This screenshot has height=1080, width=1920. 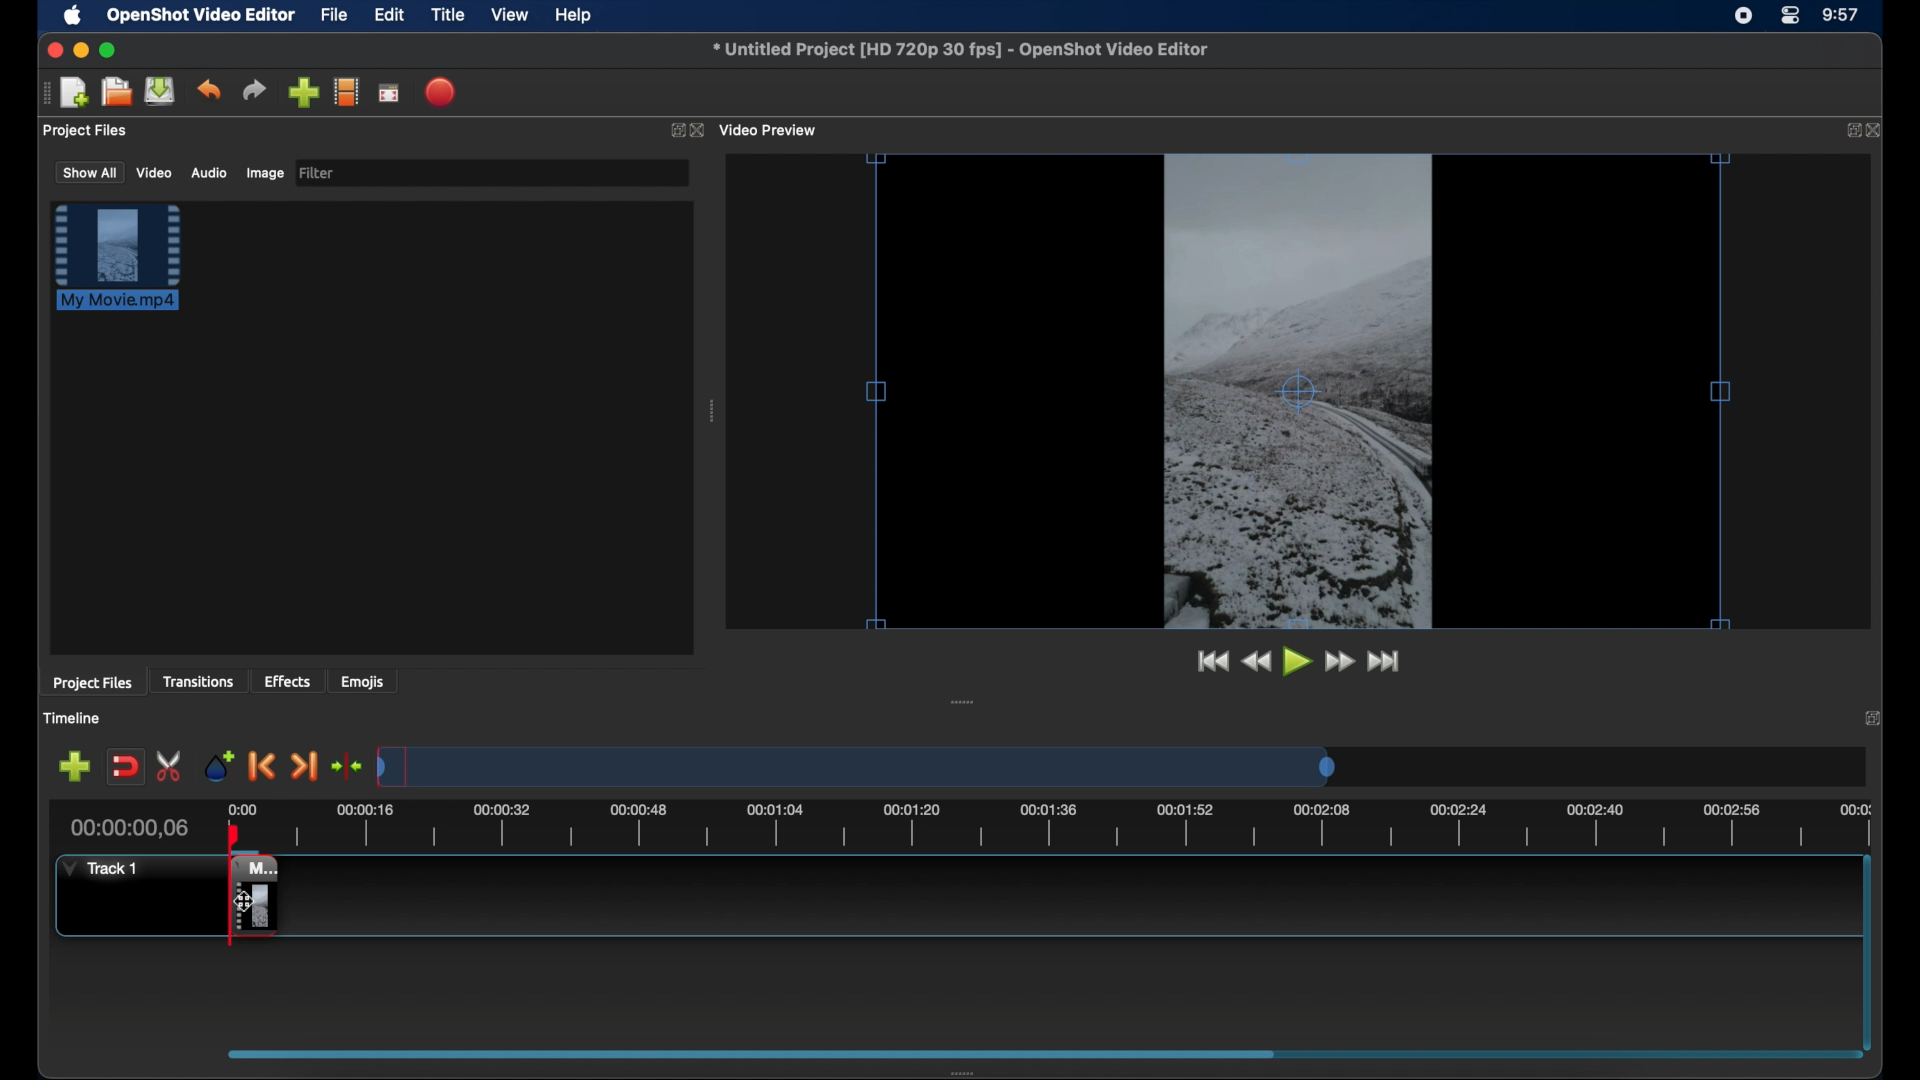 What do you see at coordinates (346, 766) in the screenshot?
I see `center the playhead on the timeline` at bounding box center [346, 766].